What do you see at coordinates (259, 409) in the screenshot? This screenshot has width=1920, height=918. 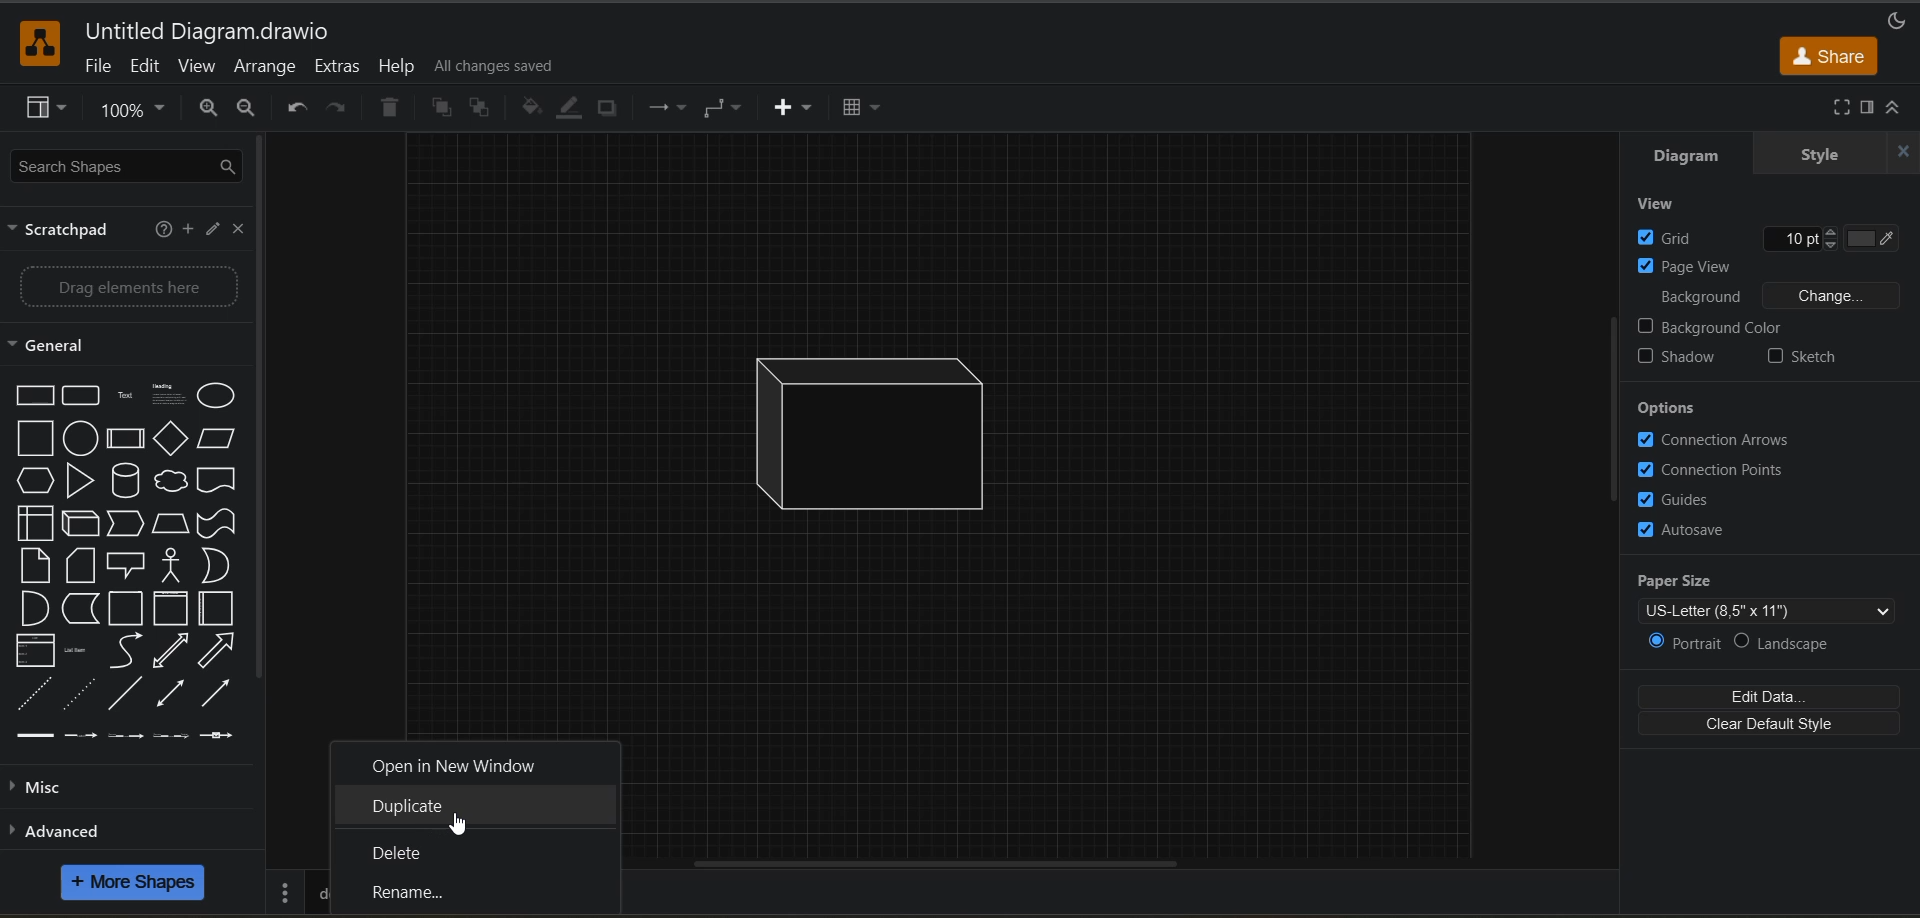 I see `vertical scroll bar` at bounding box center [259, 409].